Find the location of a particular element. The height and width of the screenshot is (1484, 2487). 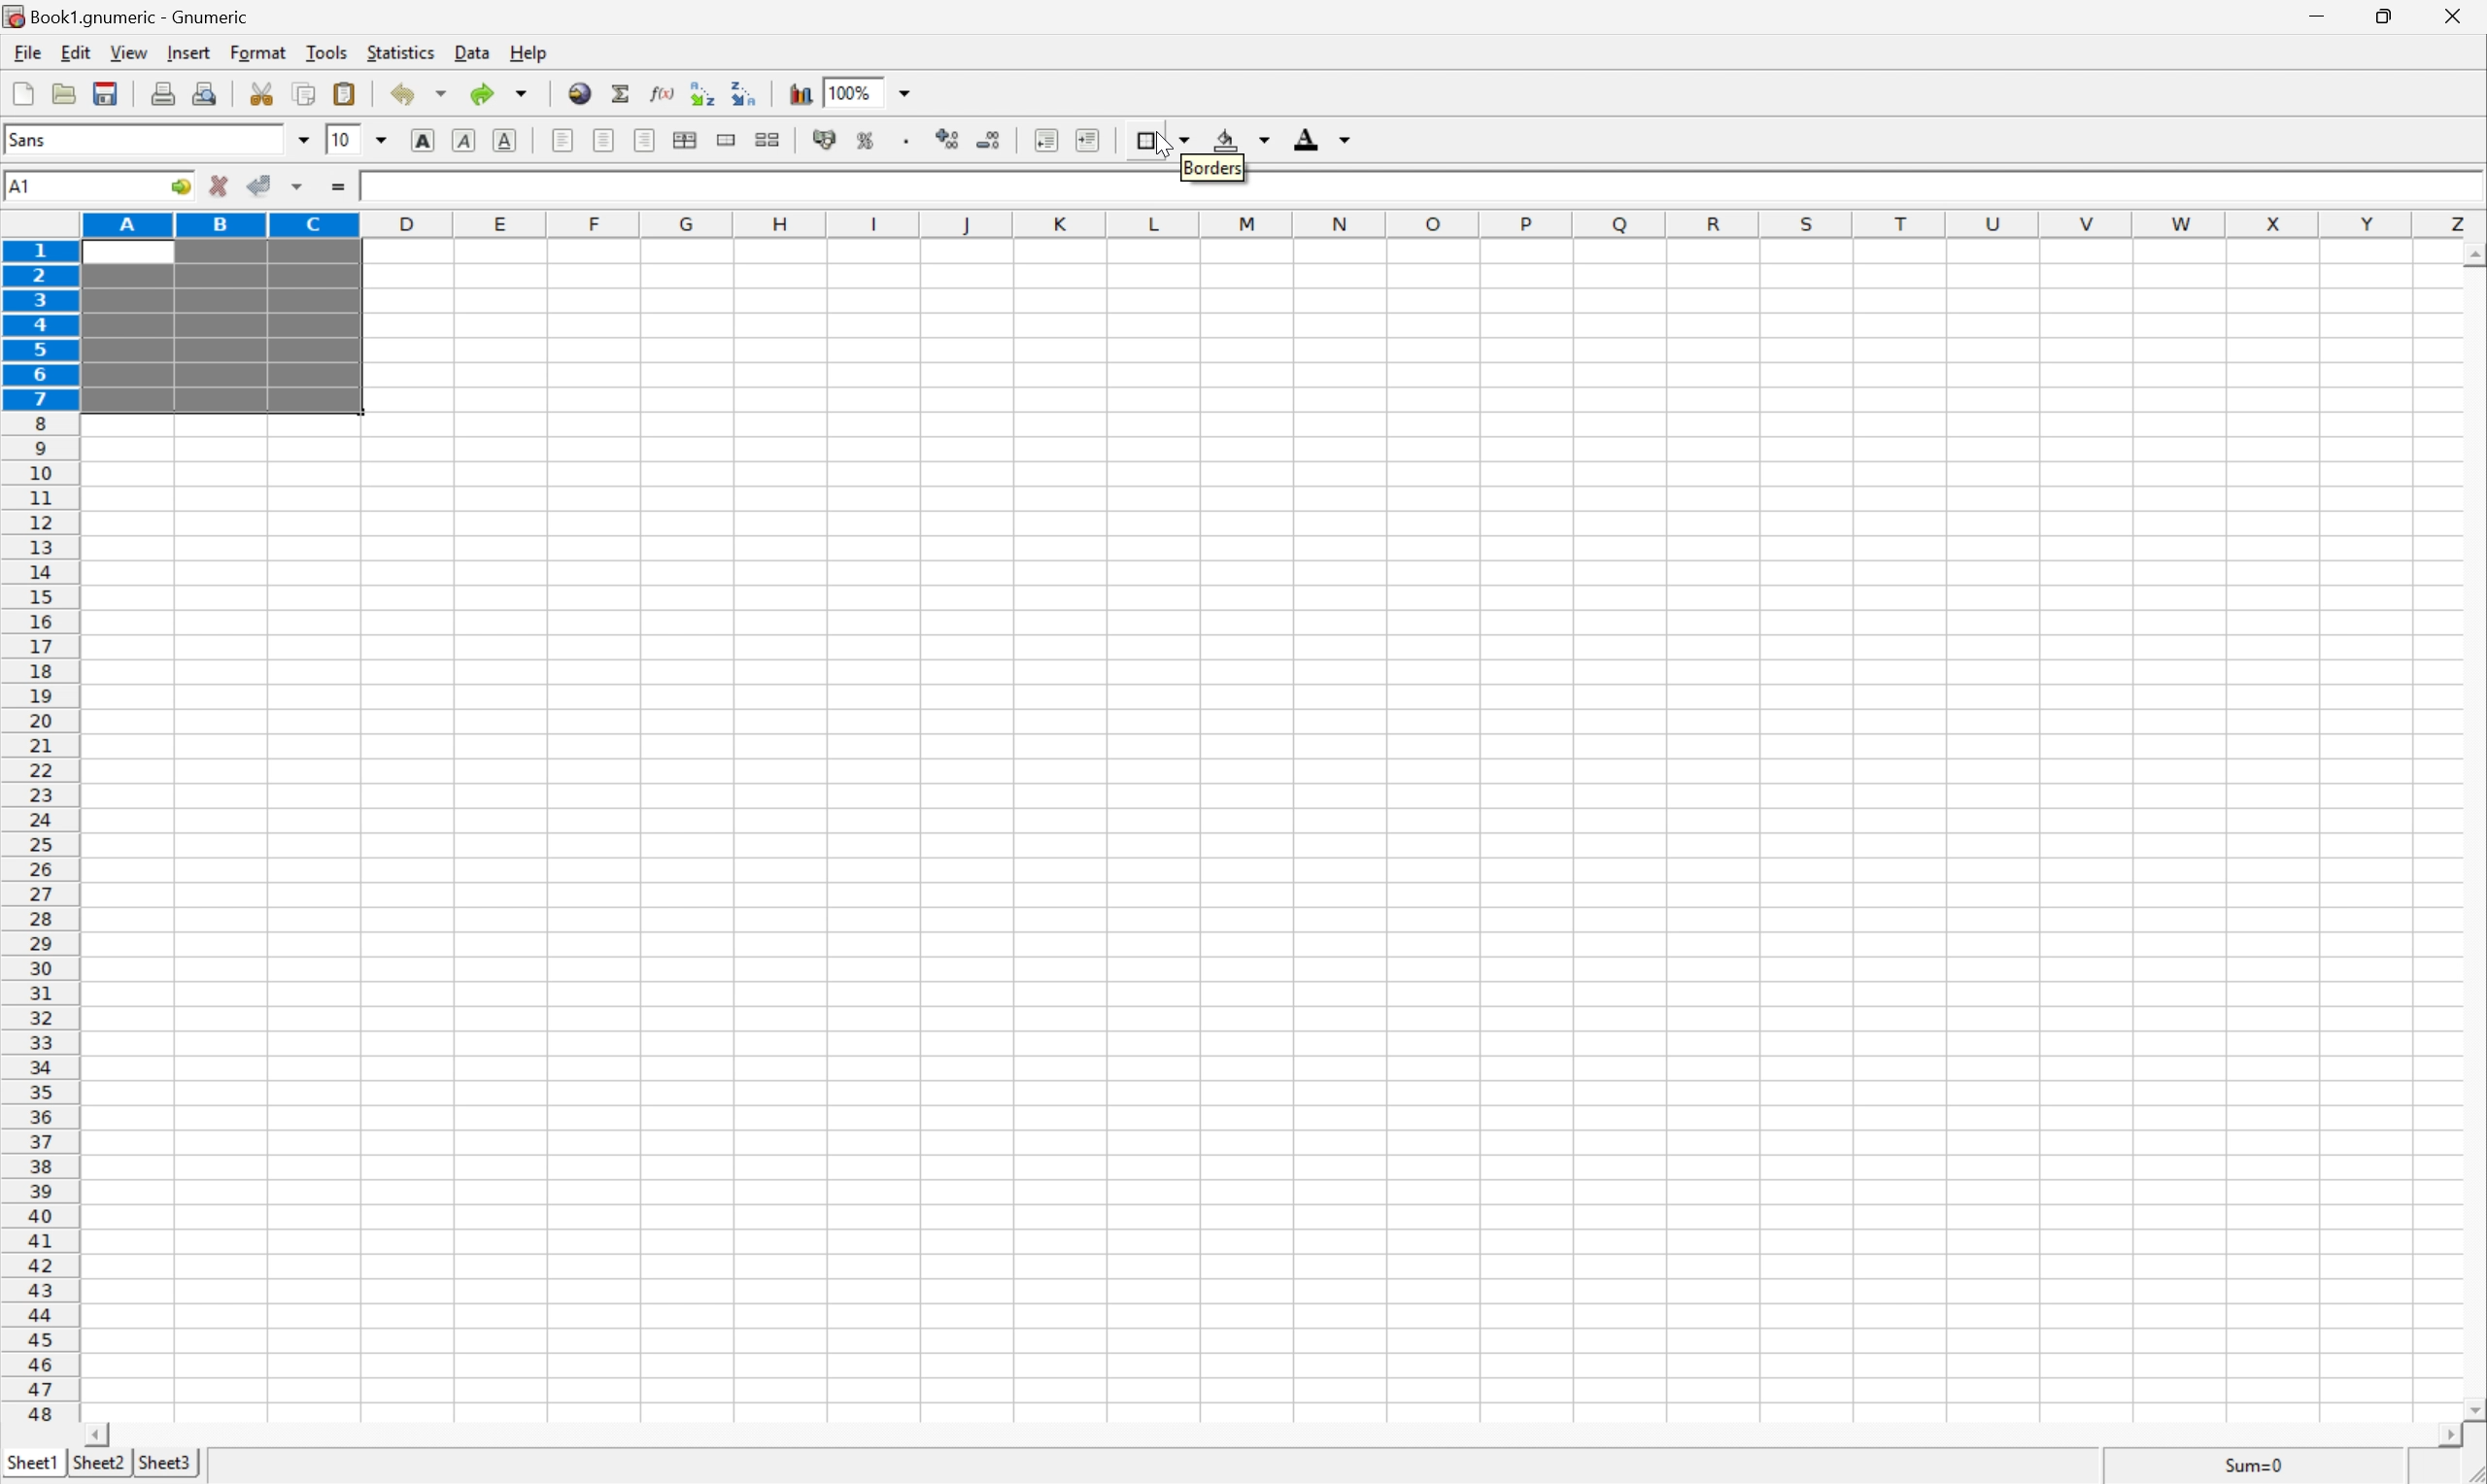

Selected cells is located at coordinates (219, 328).